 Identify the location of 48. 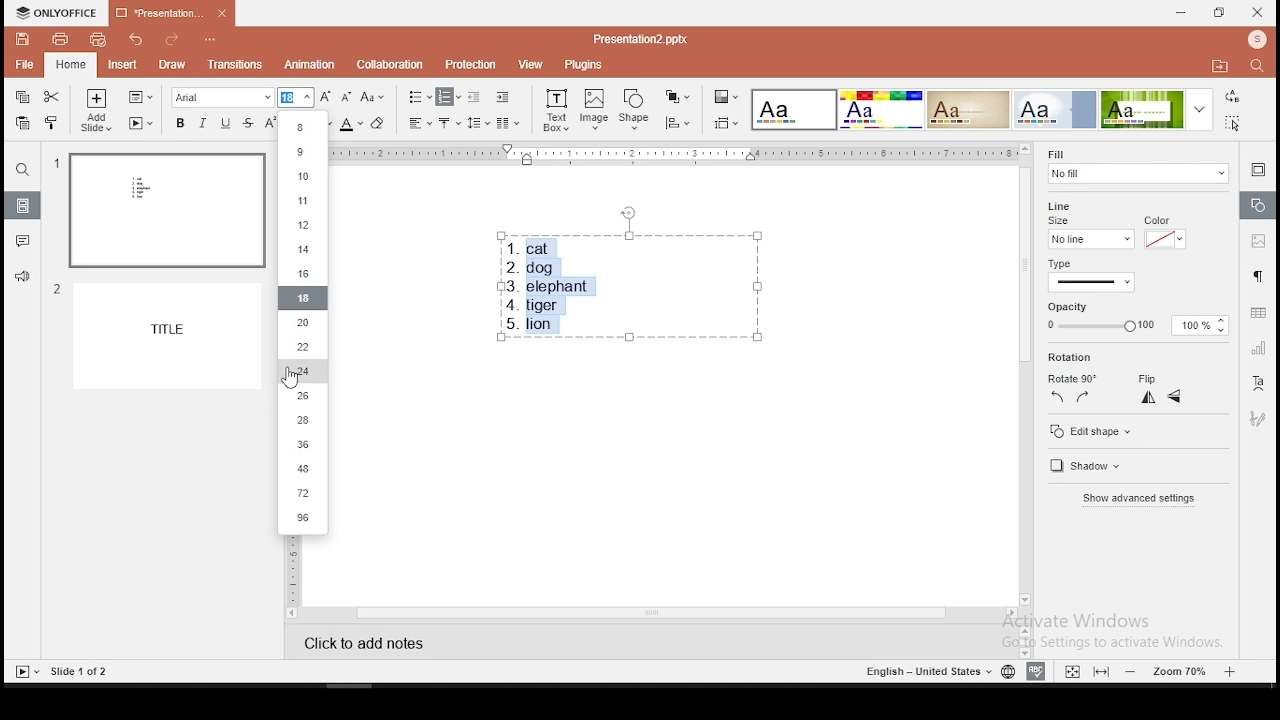
(302, 471).